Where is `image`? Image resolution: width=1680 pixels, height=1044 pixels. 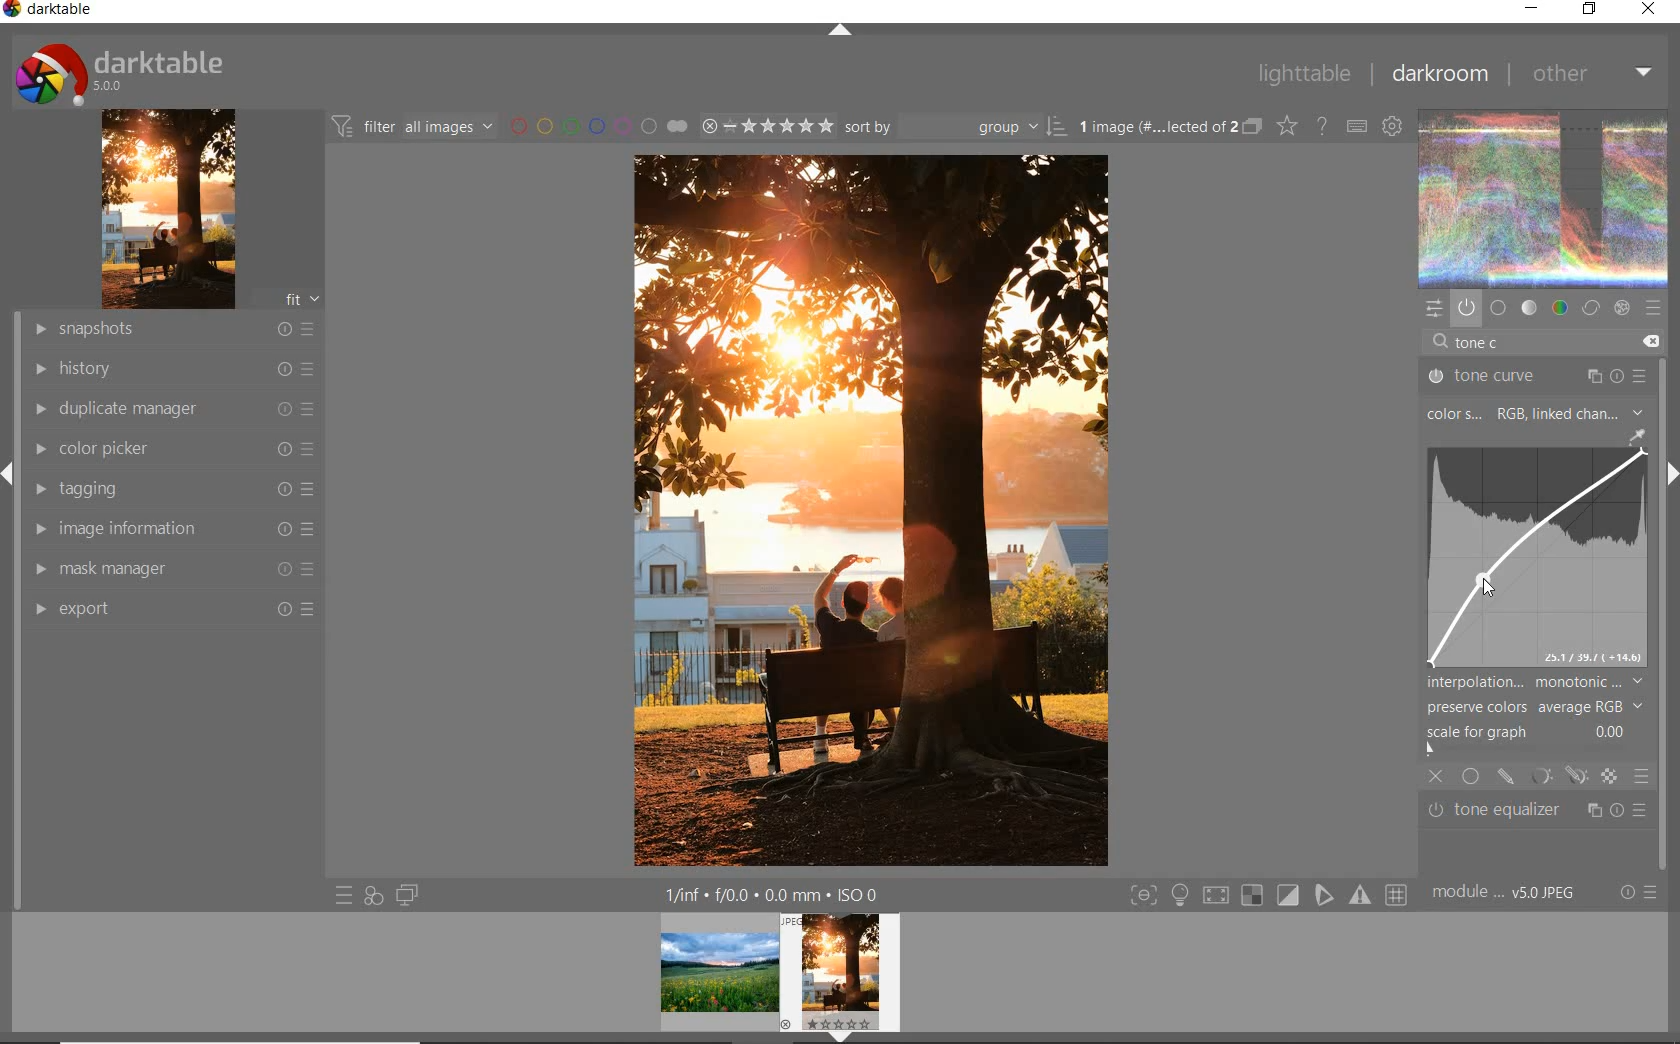 image is located at coordinates (1539, 197).